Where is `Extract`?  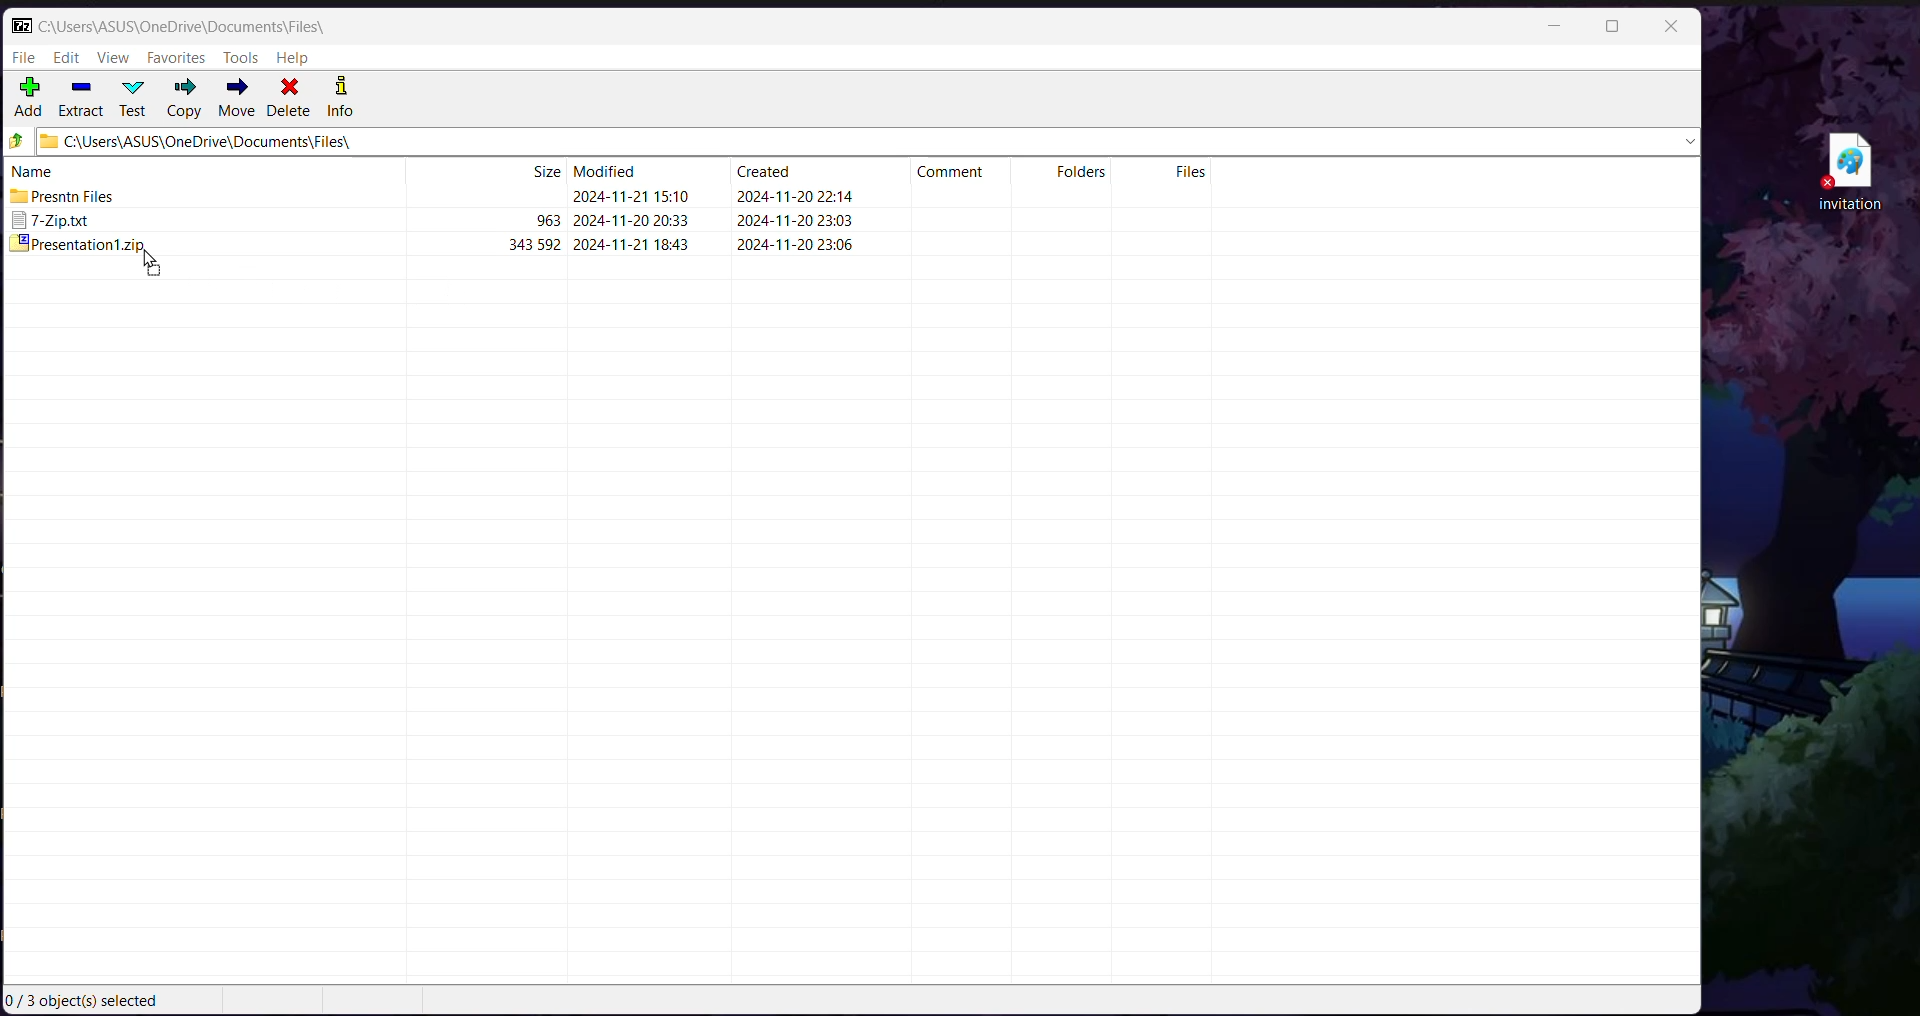
Extract is located at coordinates (81, 99).